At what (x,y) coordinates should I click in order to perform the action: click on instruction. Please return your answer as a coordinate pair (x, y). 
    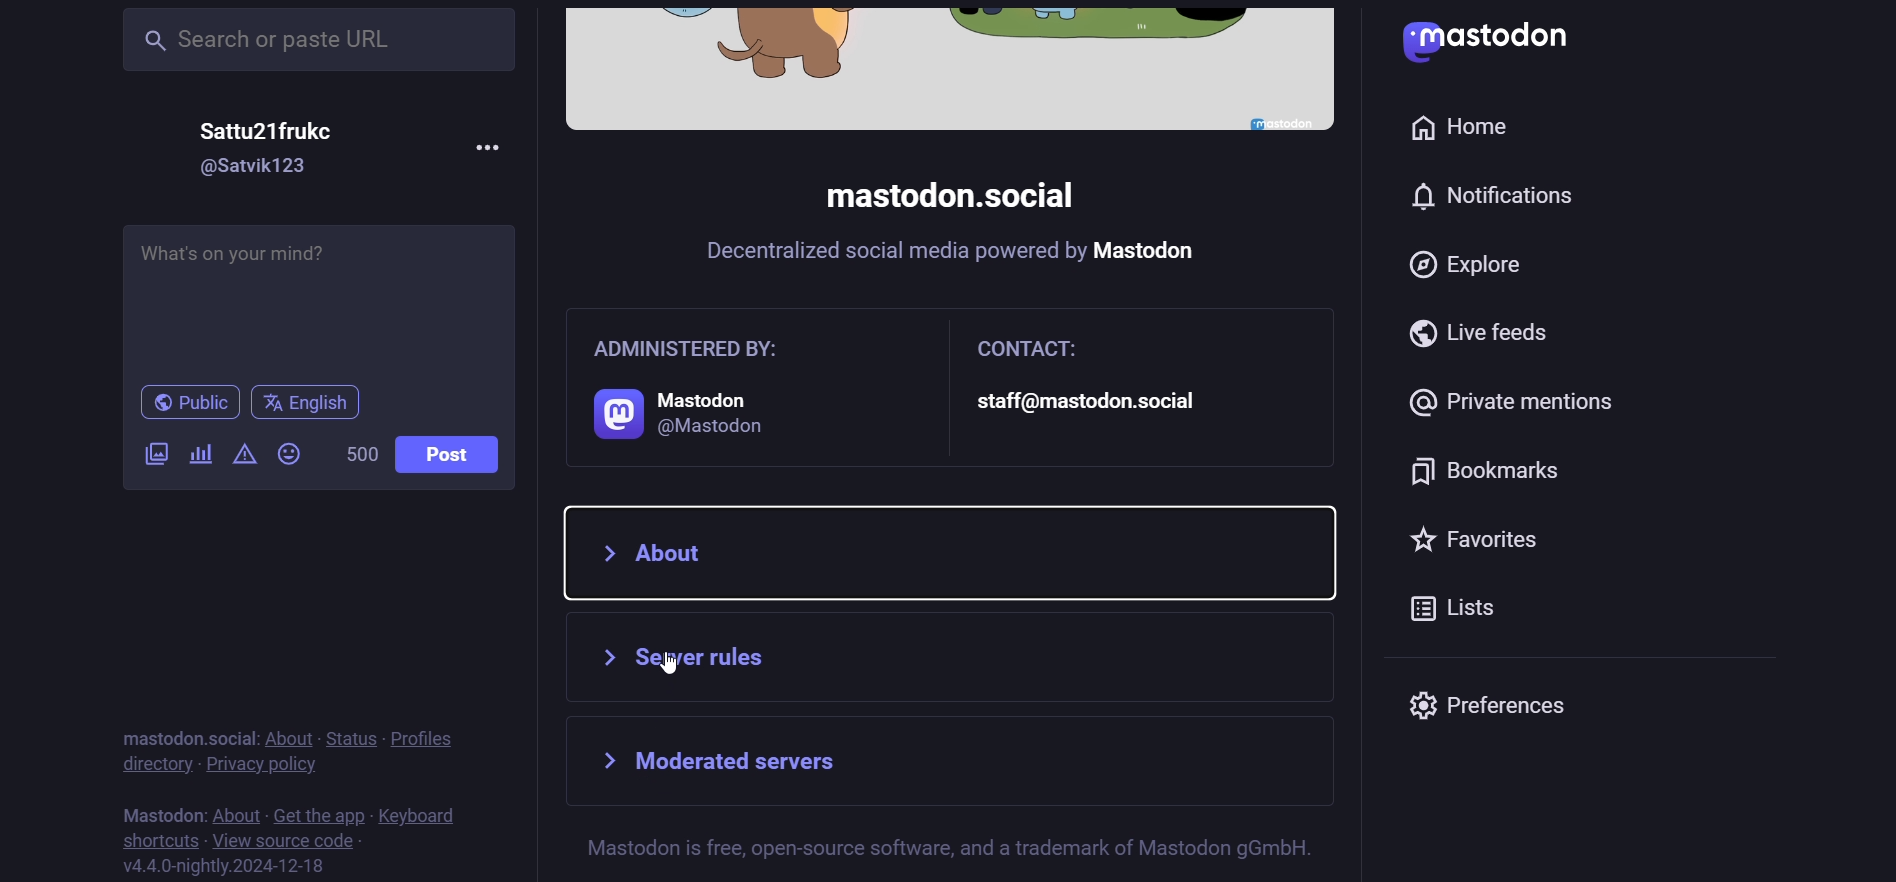
    Looking at the image, I should click on (954, 847).